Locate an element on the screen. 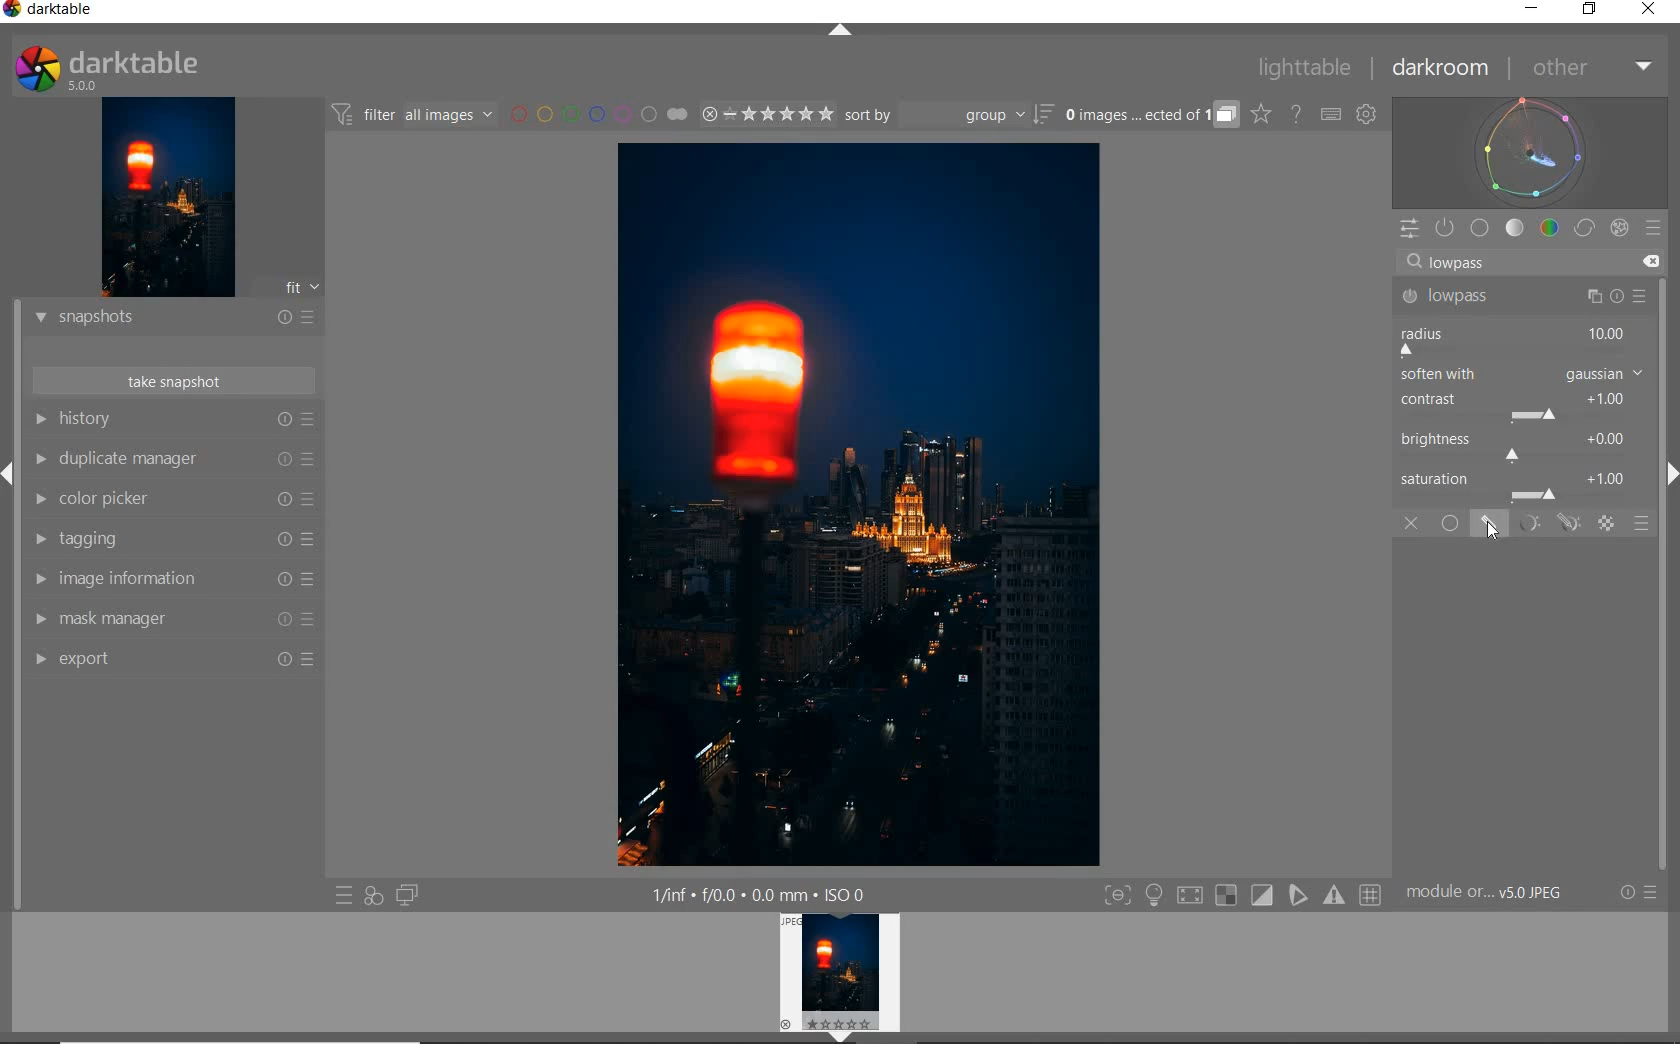 The height and width of the screenshot is (1044, 1680). MASK MANAGER is located at coordinates (131, 618).